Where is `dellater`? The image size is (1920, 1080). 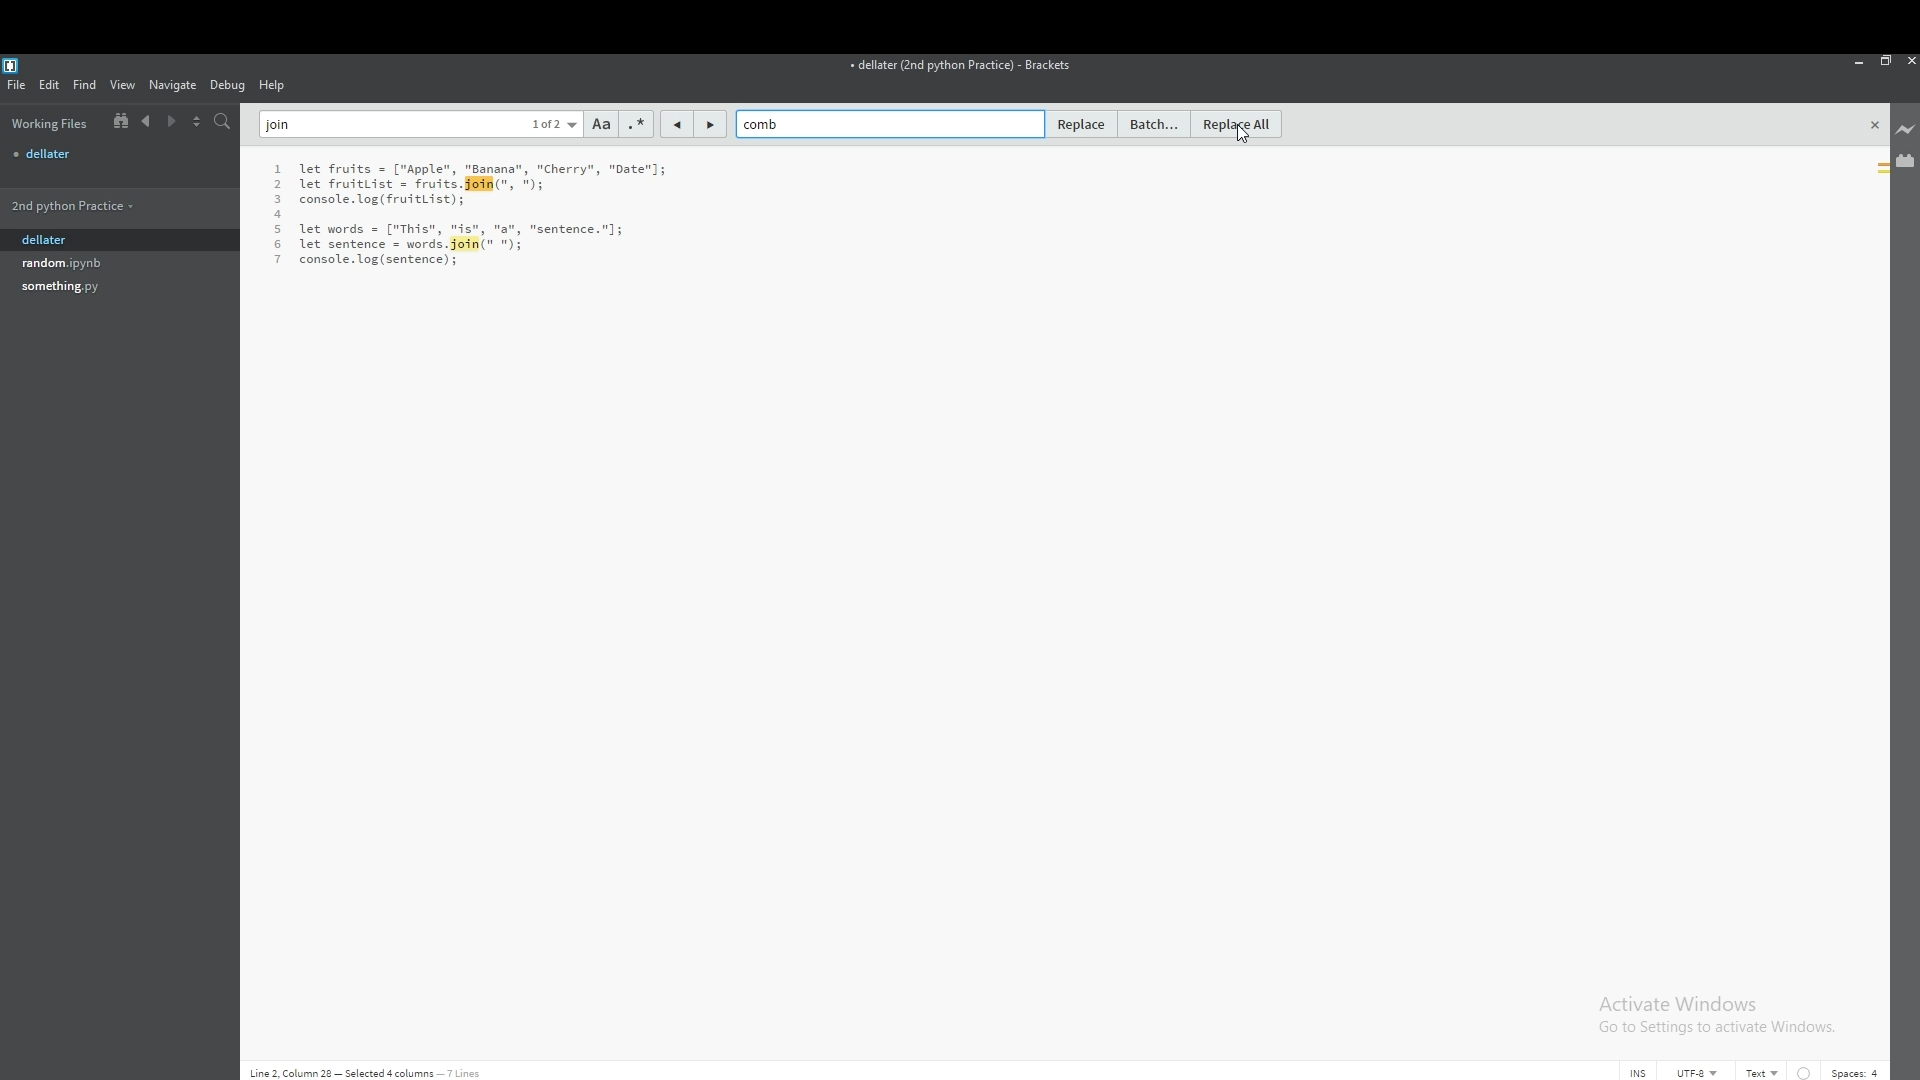 dellater is located at coordinates (93, 241).